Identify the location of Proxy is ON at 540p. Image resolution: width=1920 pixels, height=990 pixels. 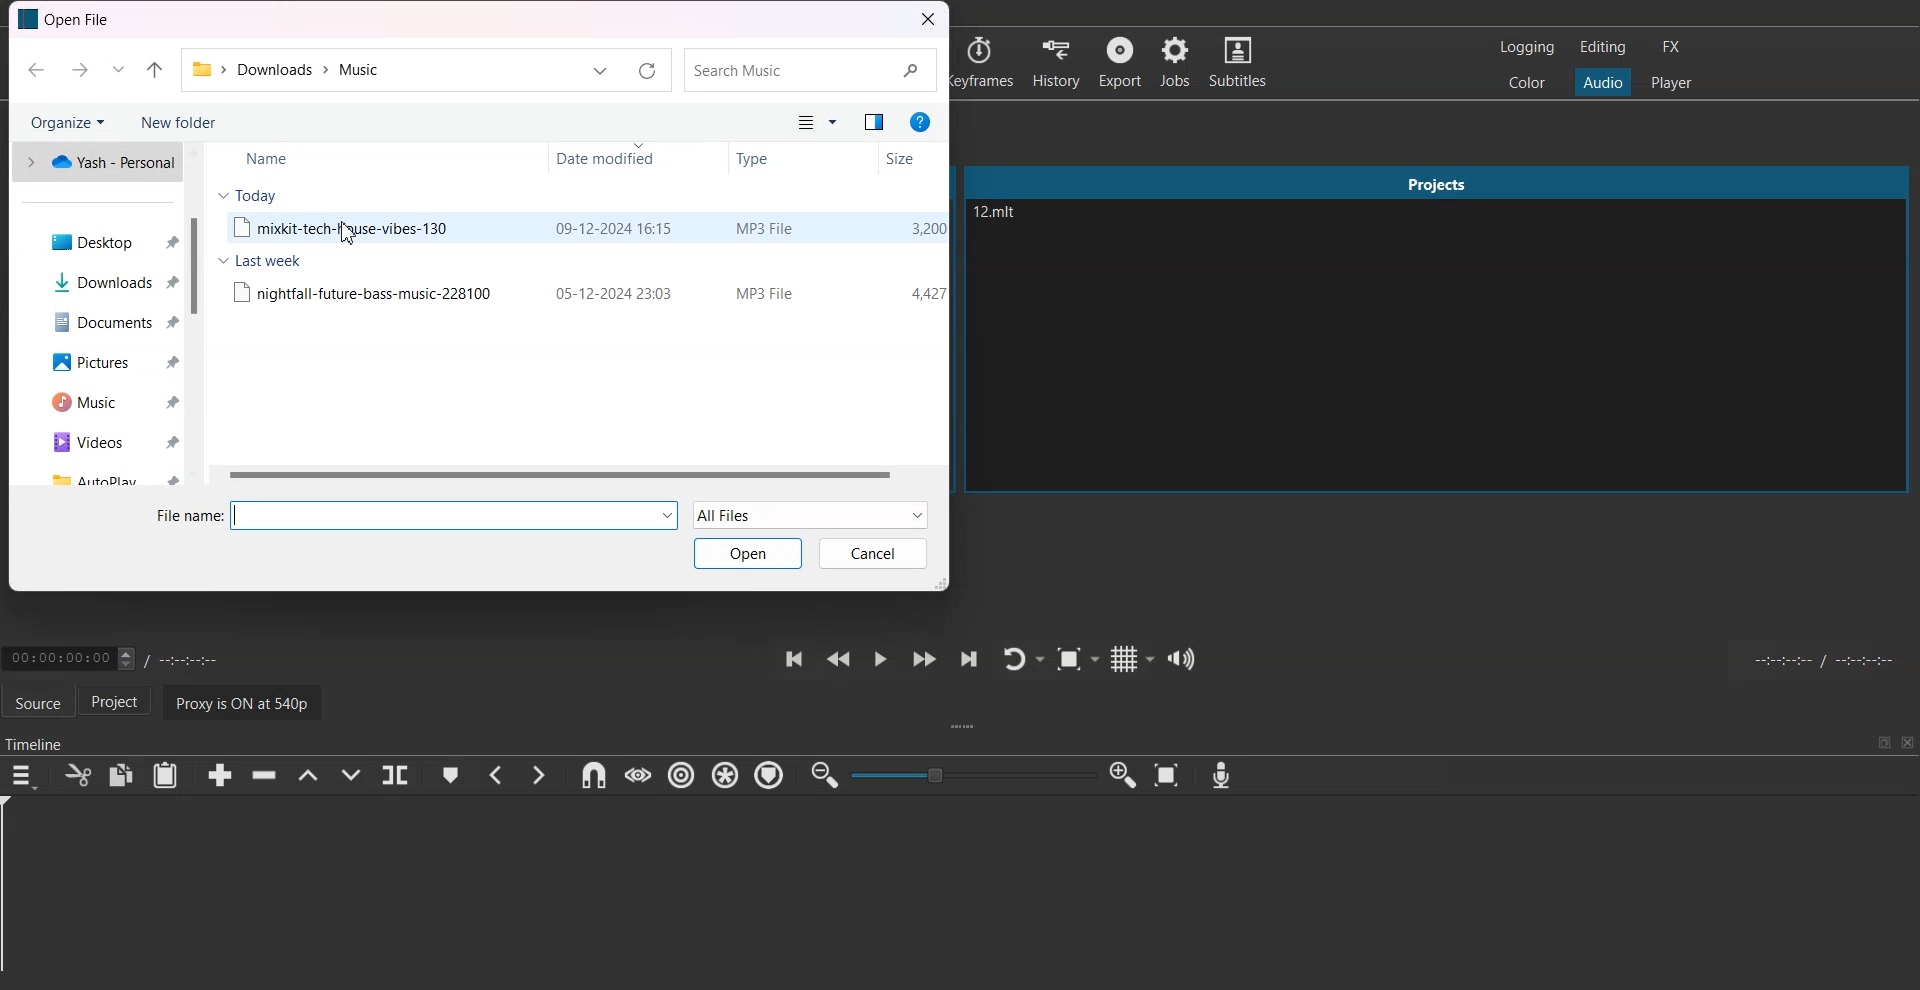
(247, 701).